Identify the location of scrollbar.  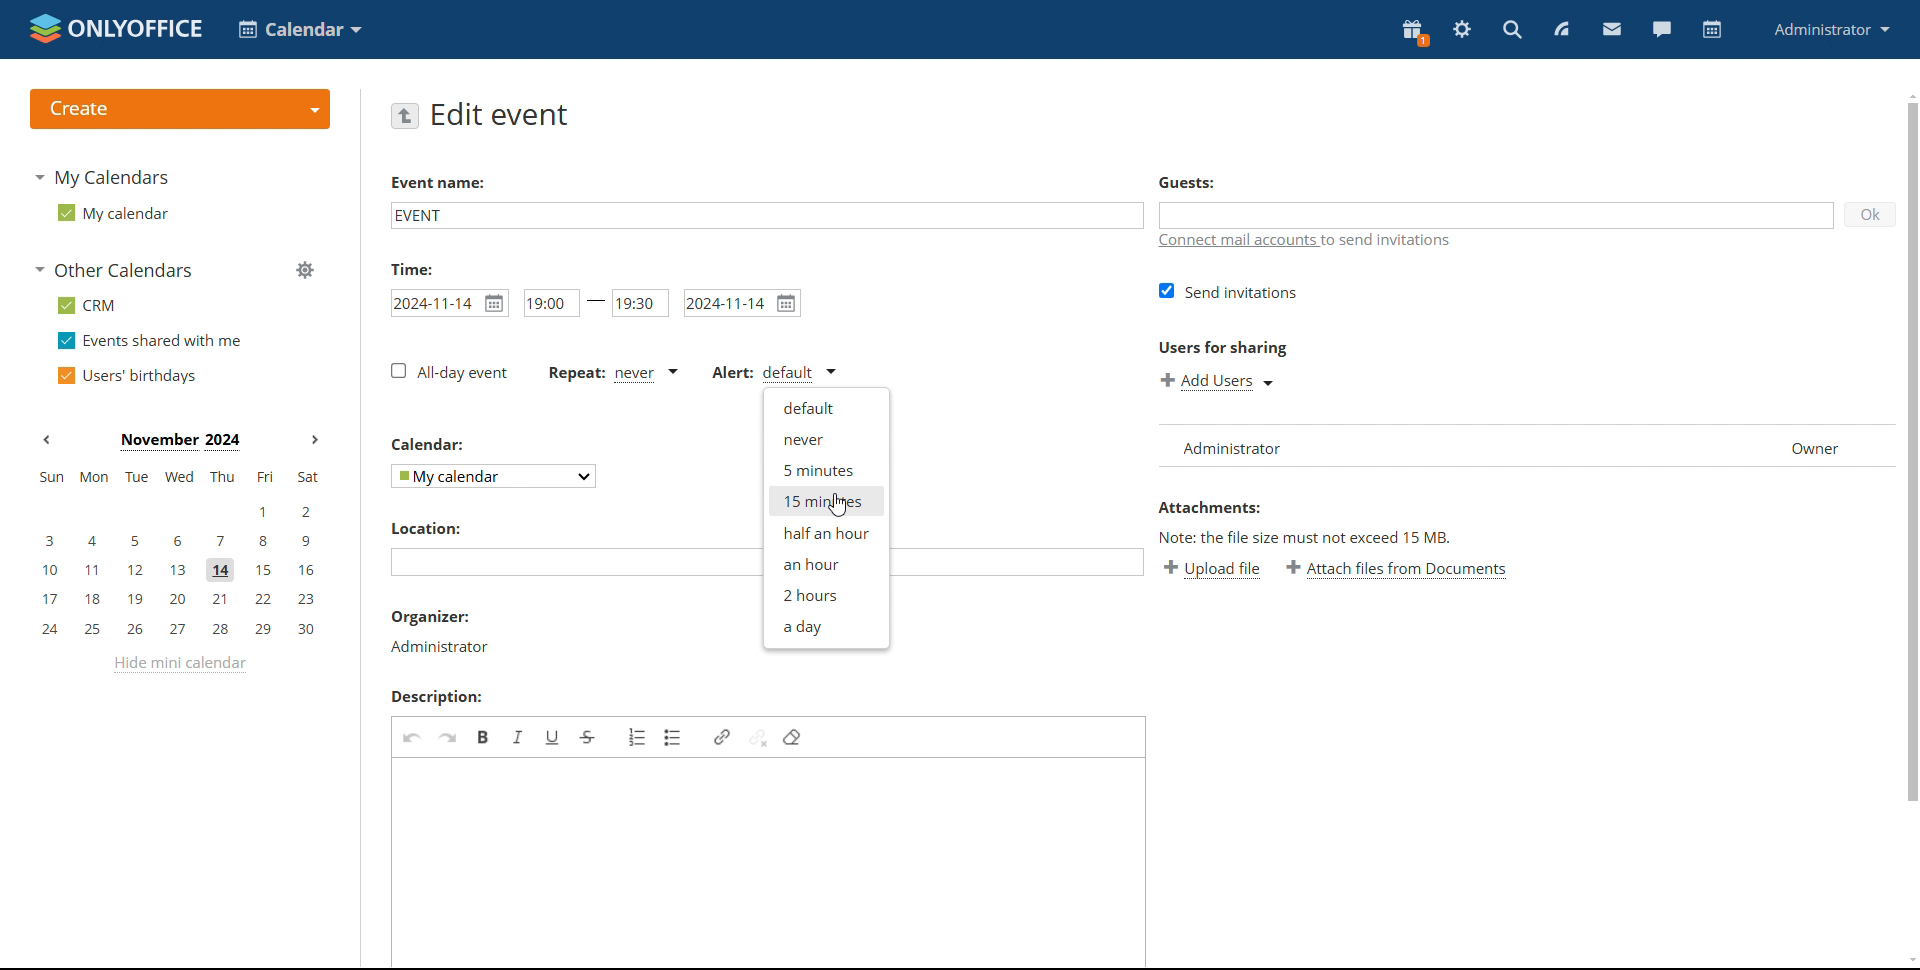
(1908, 464).